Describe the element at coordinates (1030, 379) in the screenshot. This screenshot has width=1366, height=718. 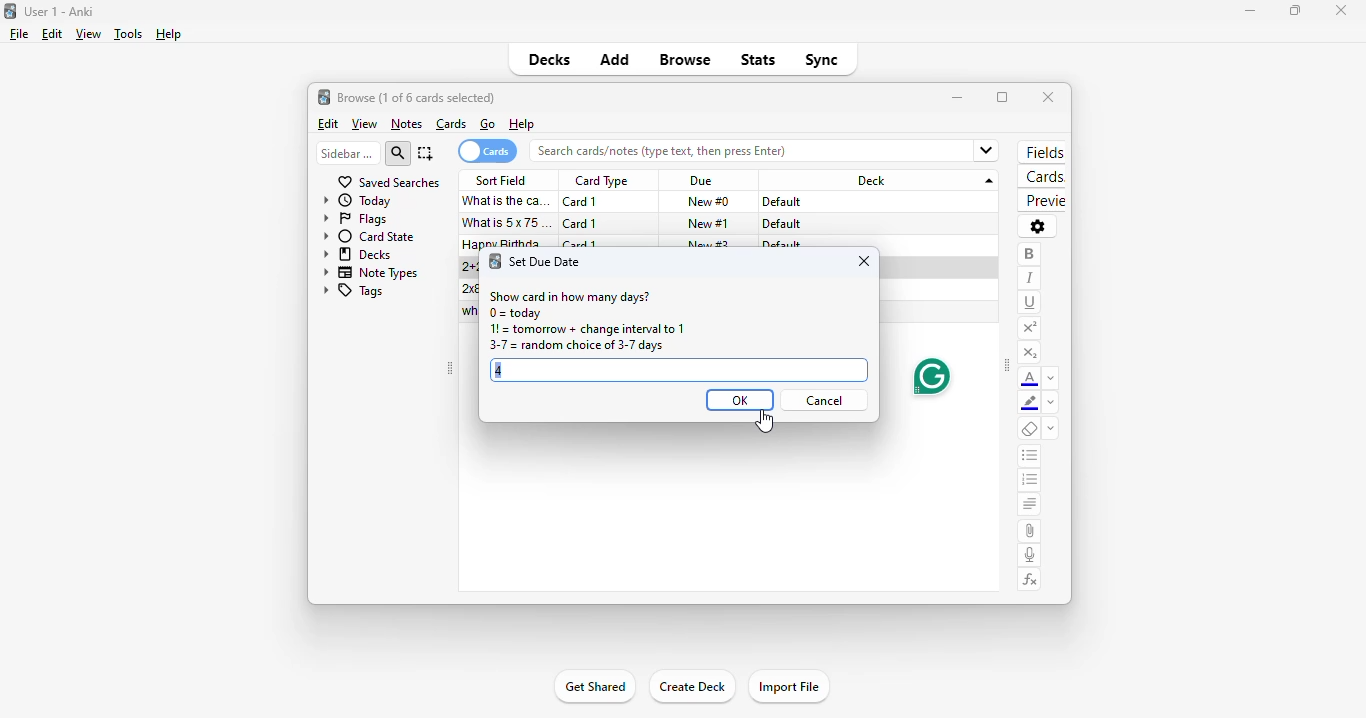
I see `text color` at that location.